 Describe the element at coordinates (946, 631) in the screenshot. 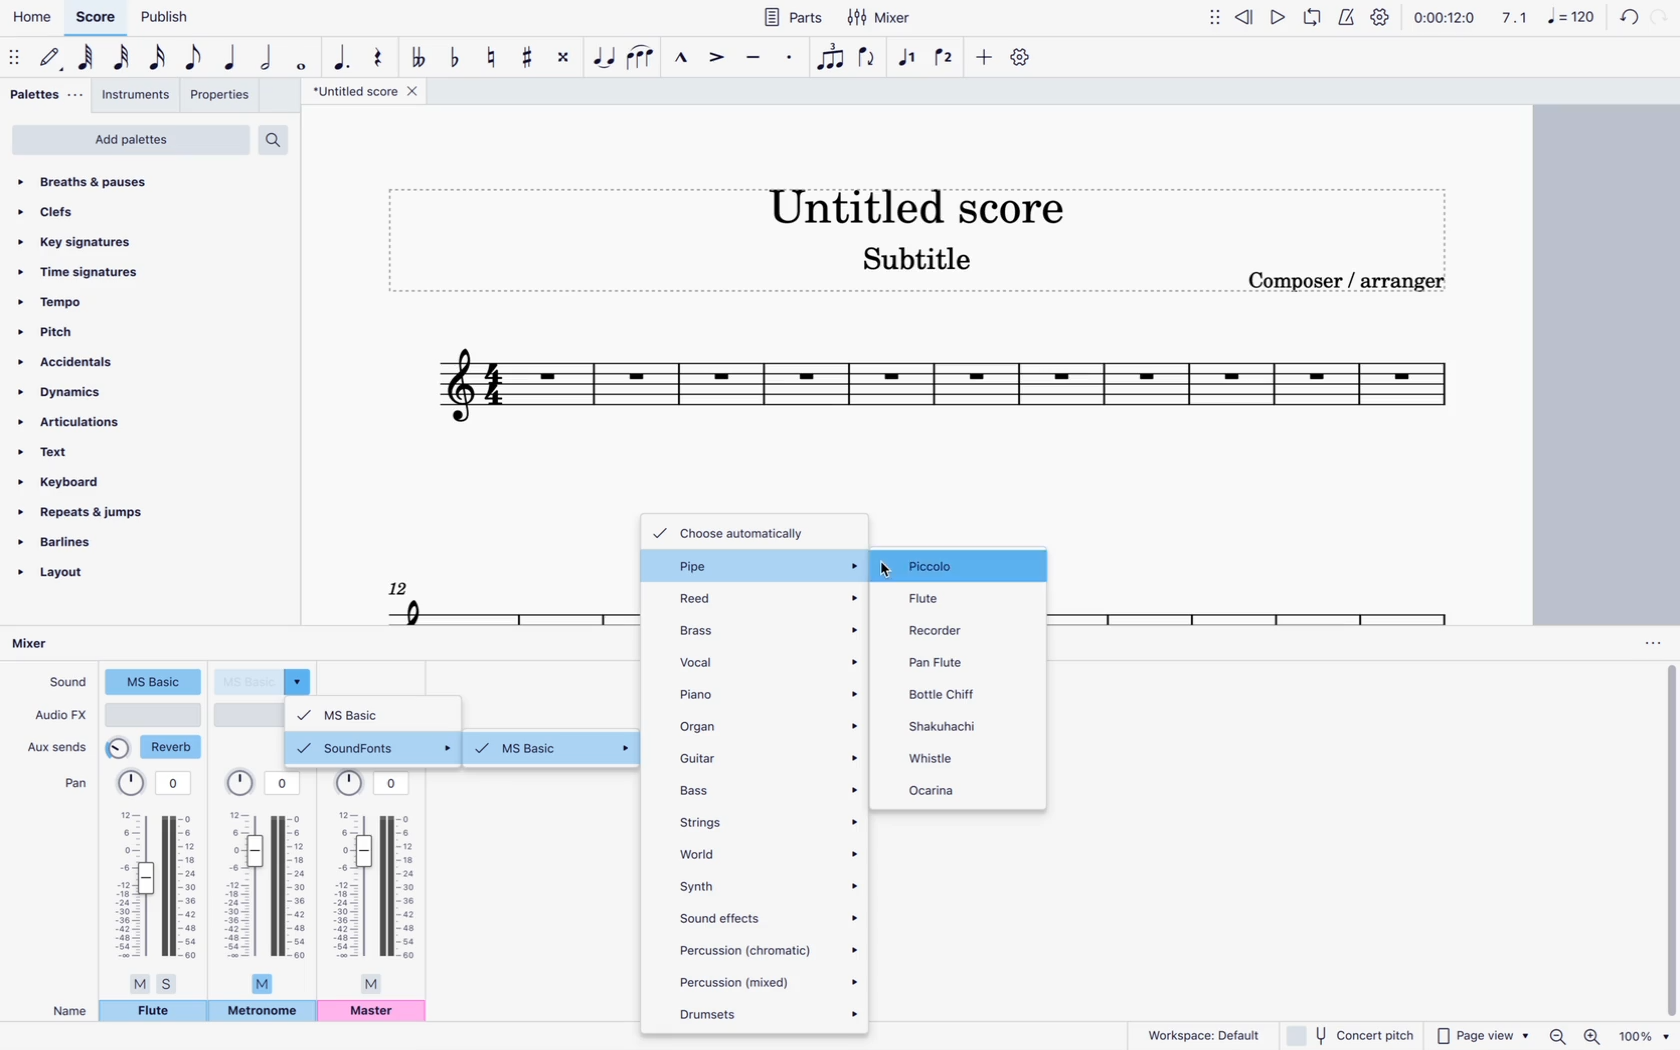

I see `recorder` at that location.